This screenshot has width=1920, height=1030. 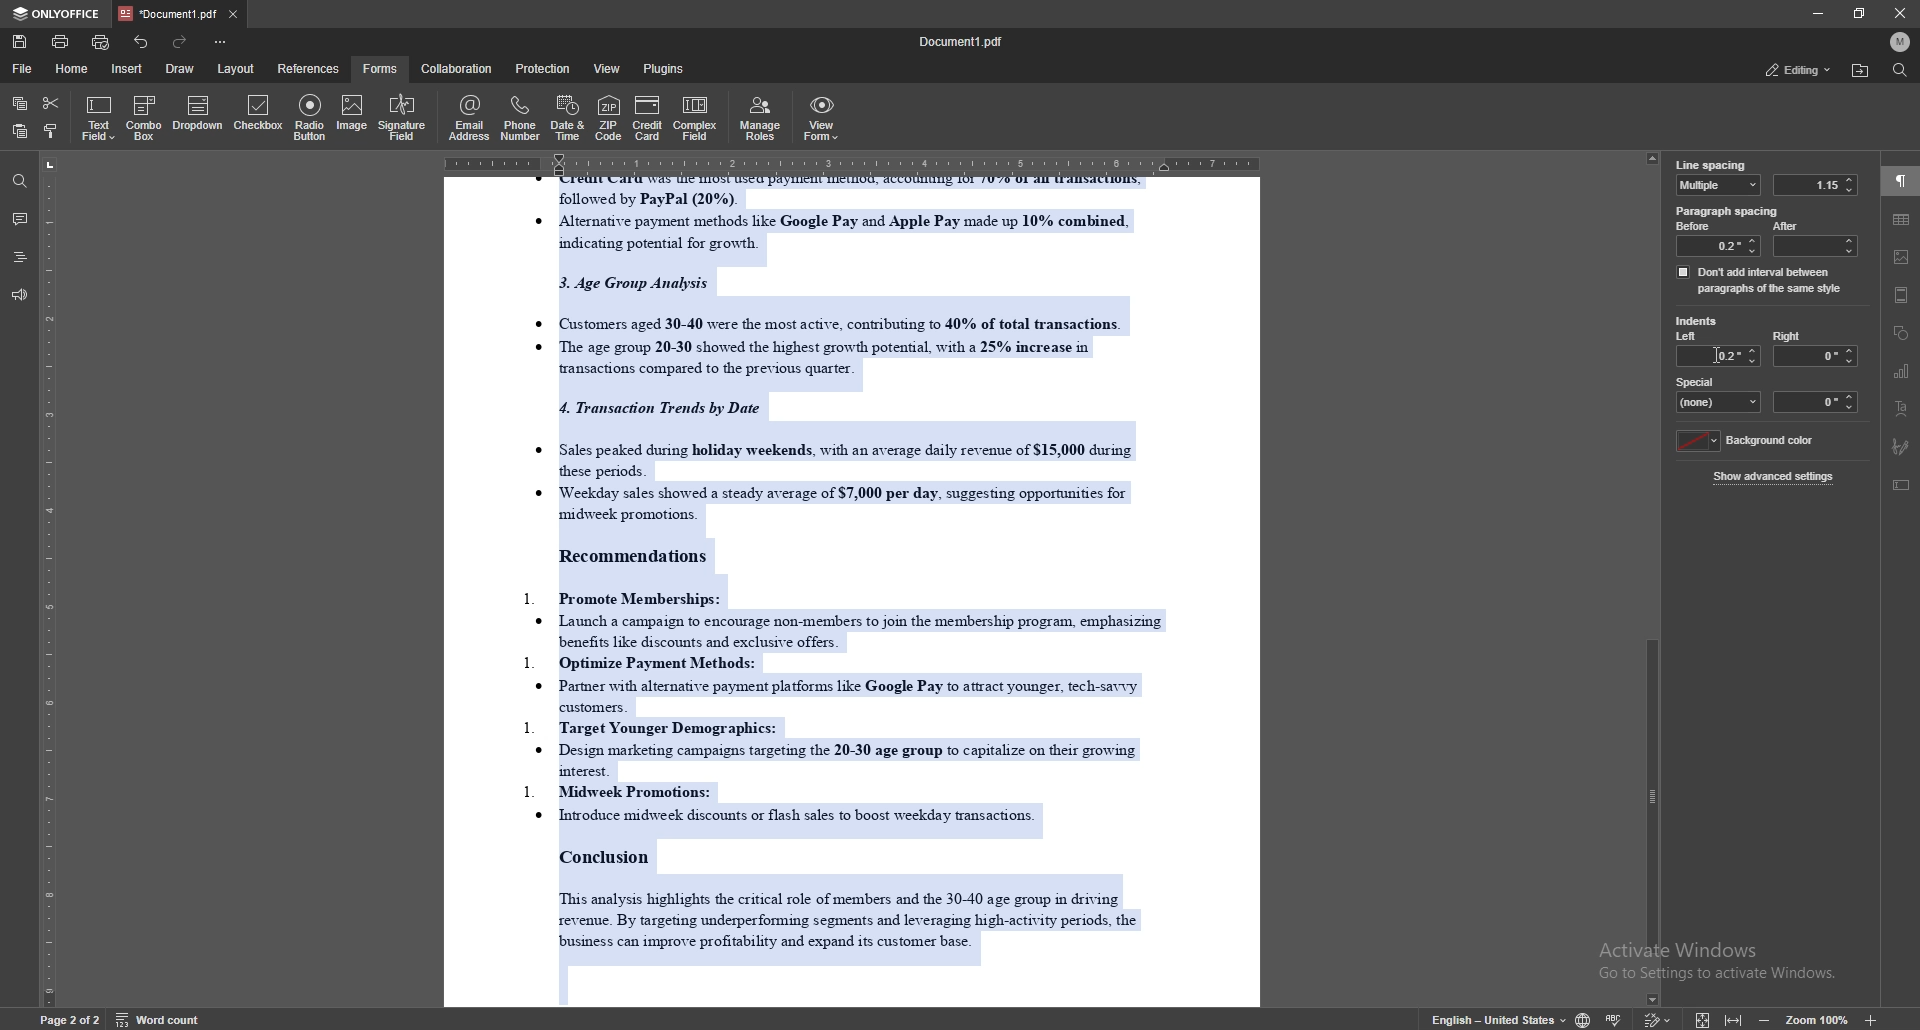 I want to click on background, so click(x=1749, y=441).